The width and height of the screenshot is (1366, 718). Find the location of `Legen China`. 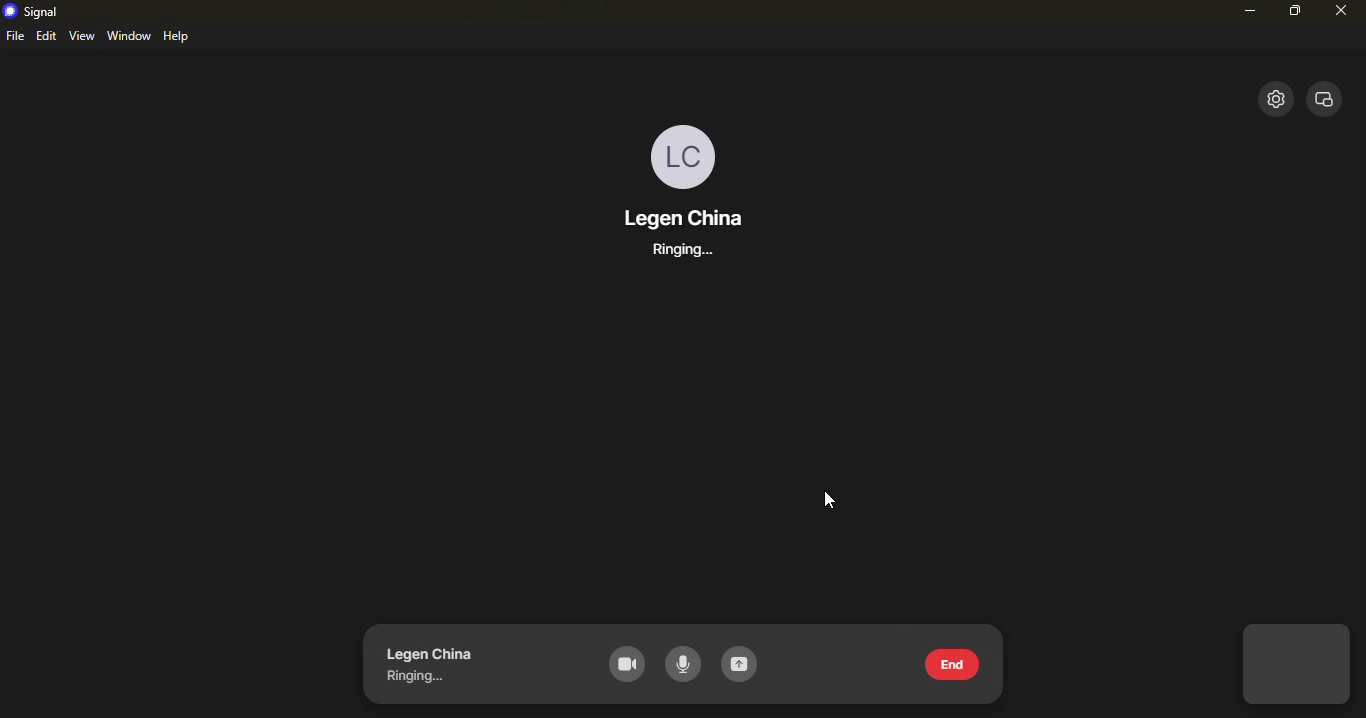

Legen China is located at coordinates (692, 216).